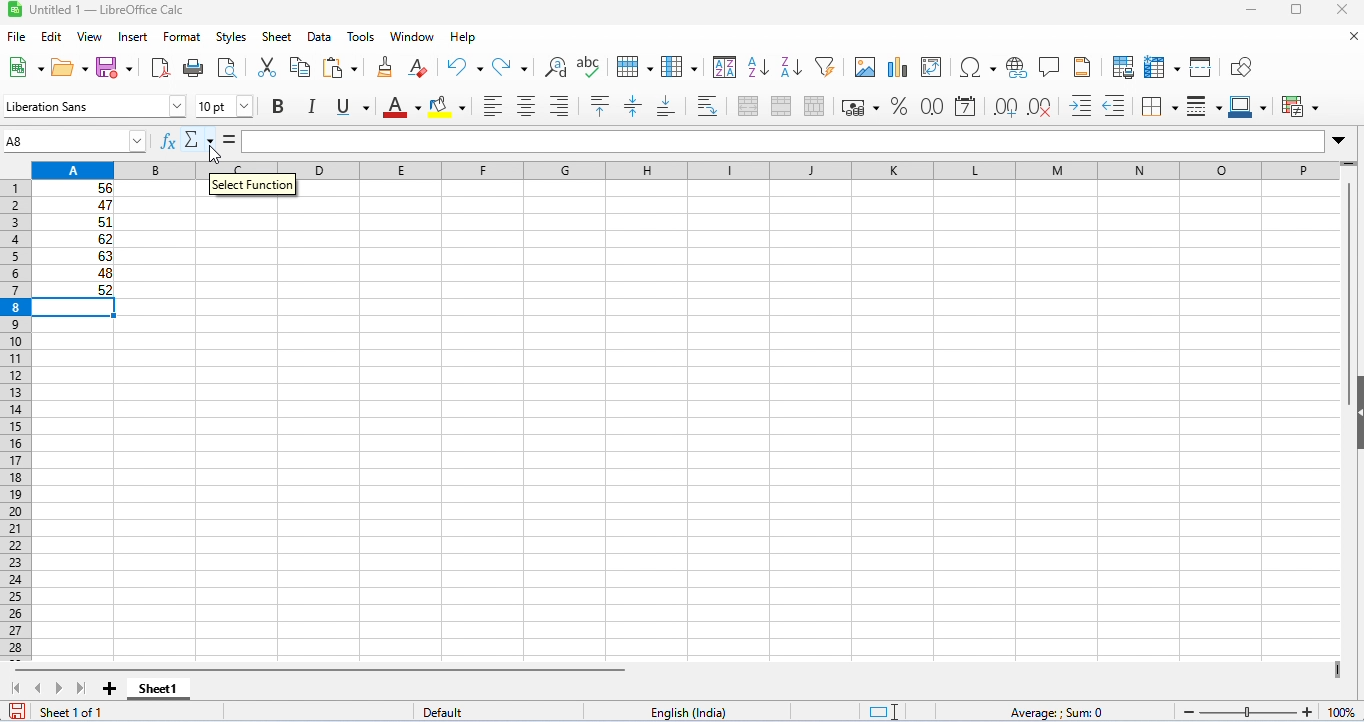  I want to click on save, so click(116, 66).